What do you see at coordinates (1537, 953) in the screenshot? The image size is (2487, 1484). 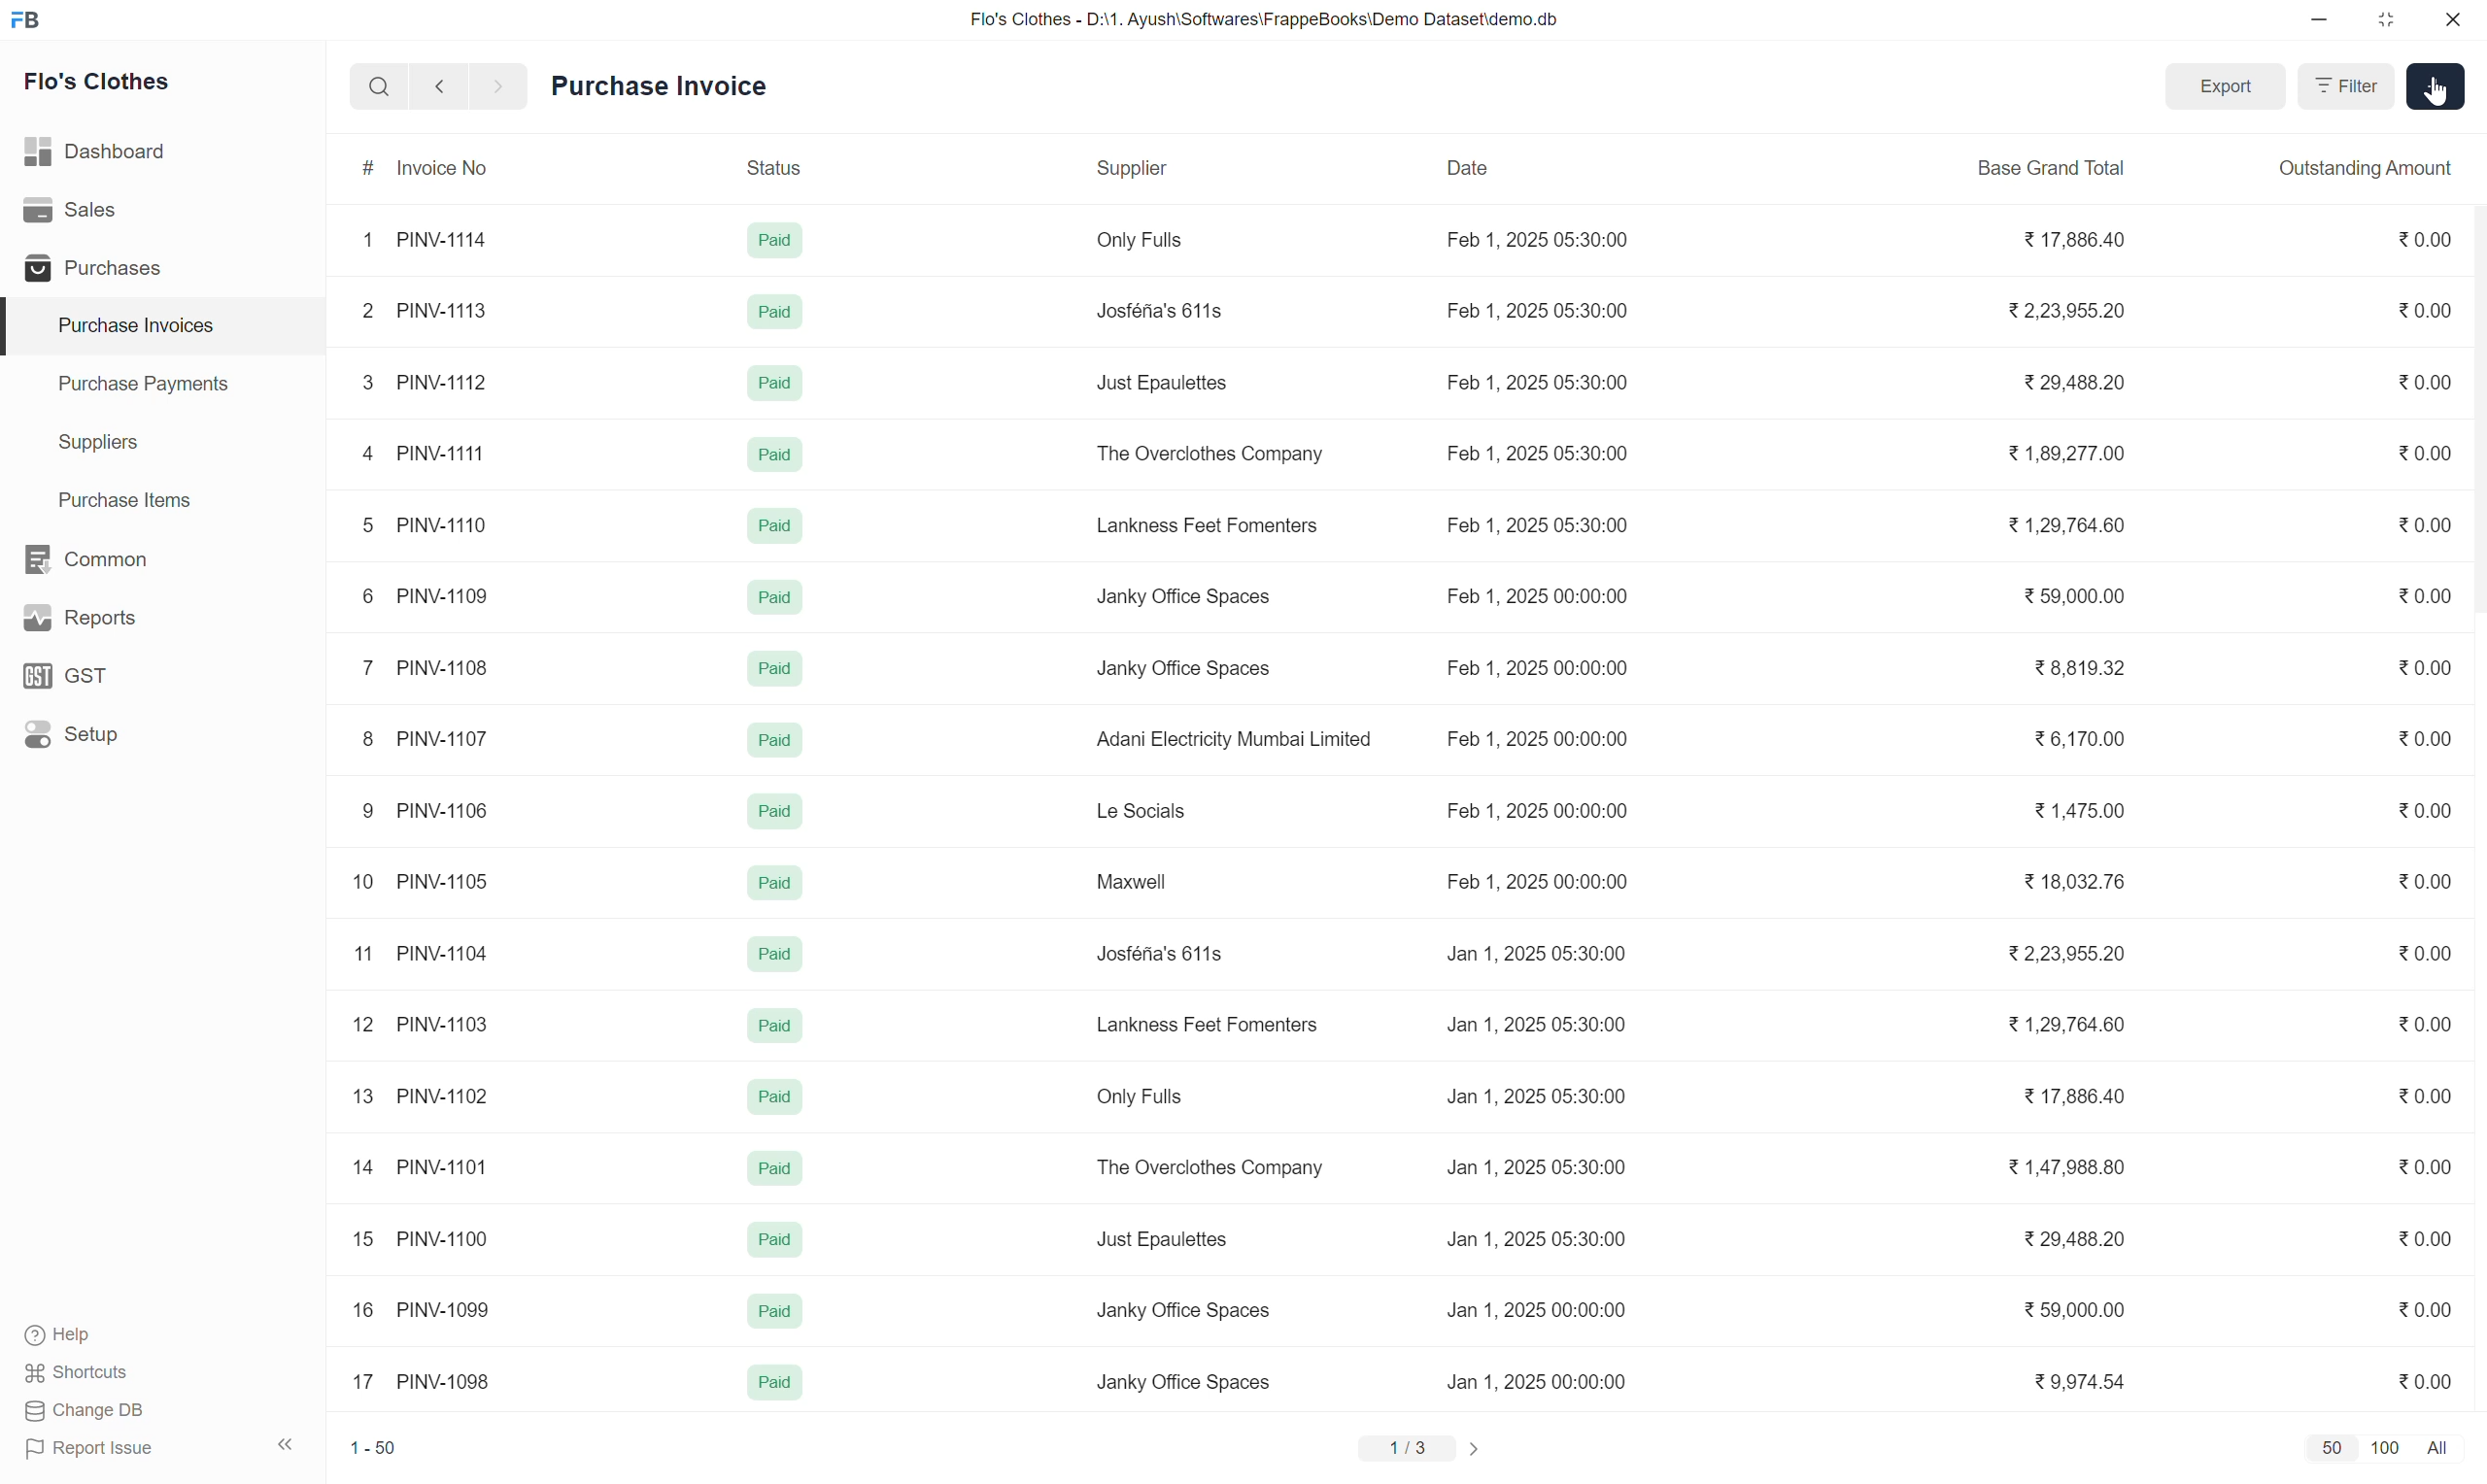 I see `Jan 1, 2025 05:30:00` at bounding box center [1537, 953].